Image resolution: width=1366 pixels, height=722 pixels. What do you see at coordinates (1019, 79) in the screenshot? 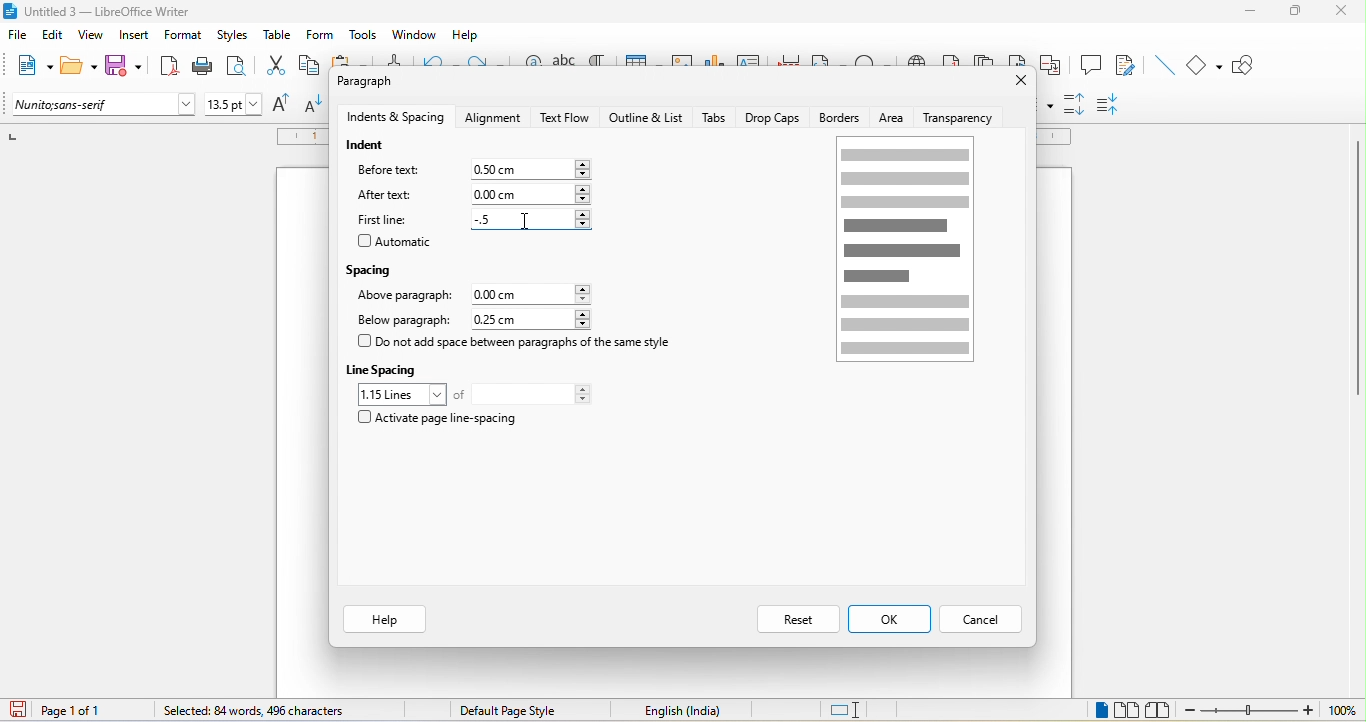
I see `close` at bounding box center [1019, 79].